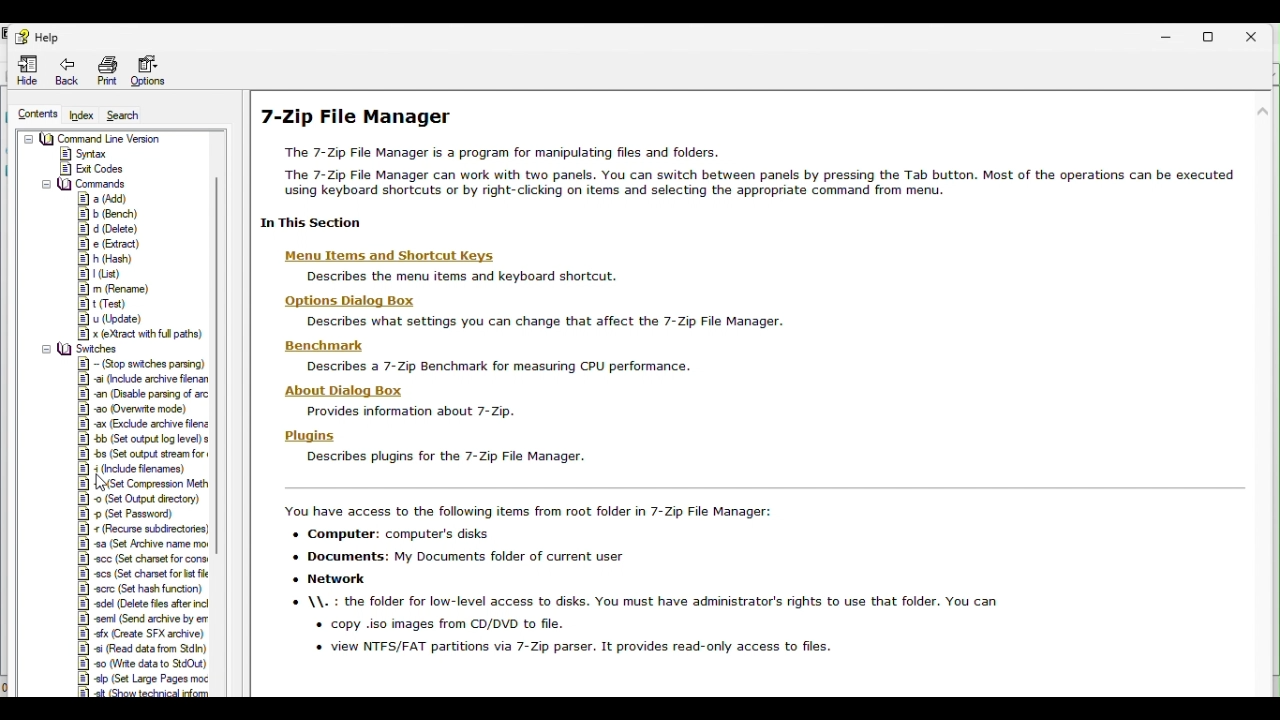  I want to click on delete files, so click(143, 607).